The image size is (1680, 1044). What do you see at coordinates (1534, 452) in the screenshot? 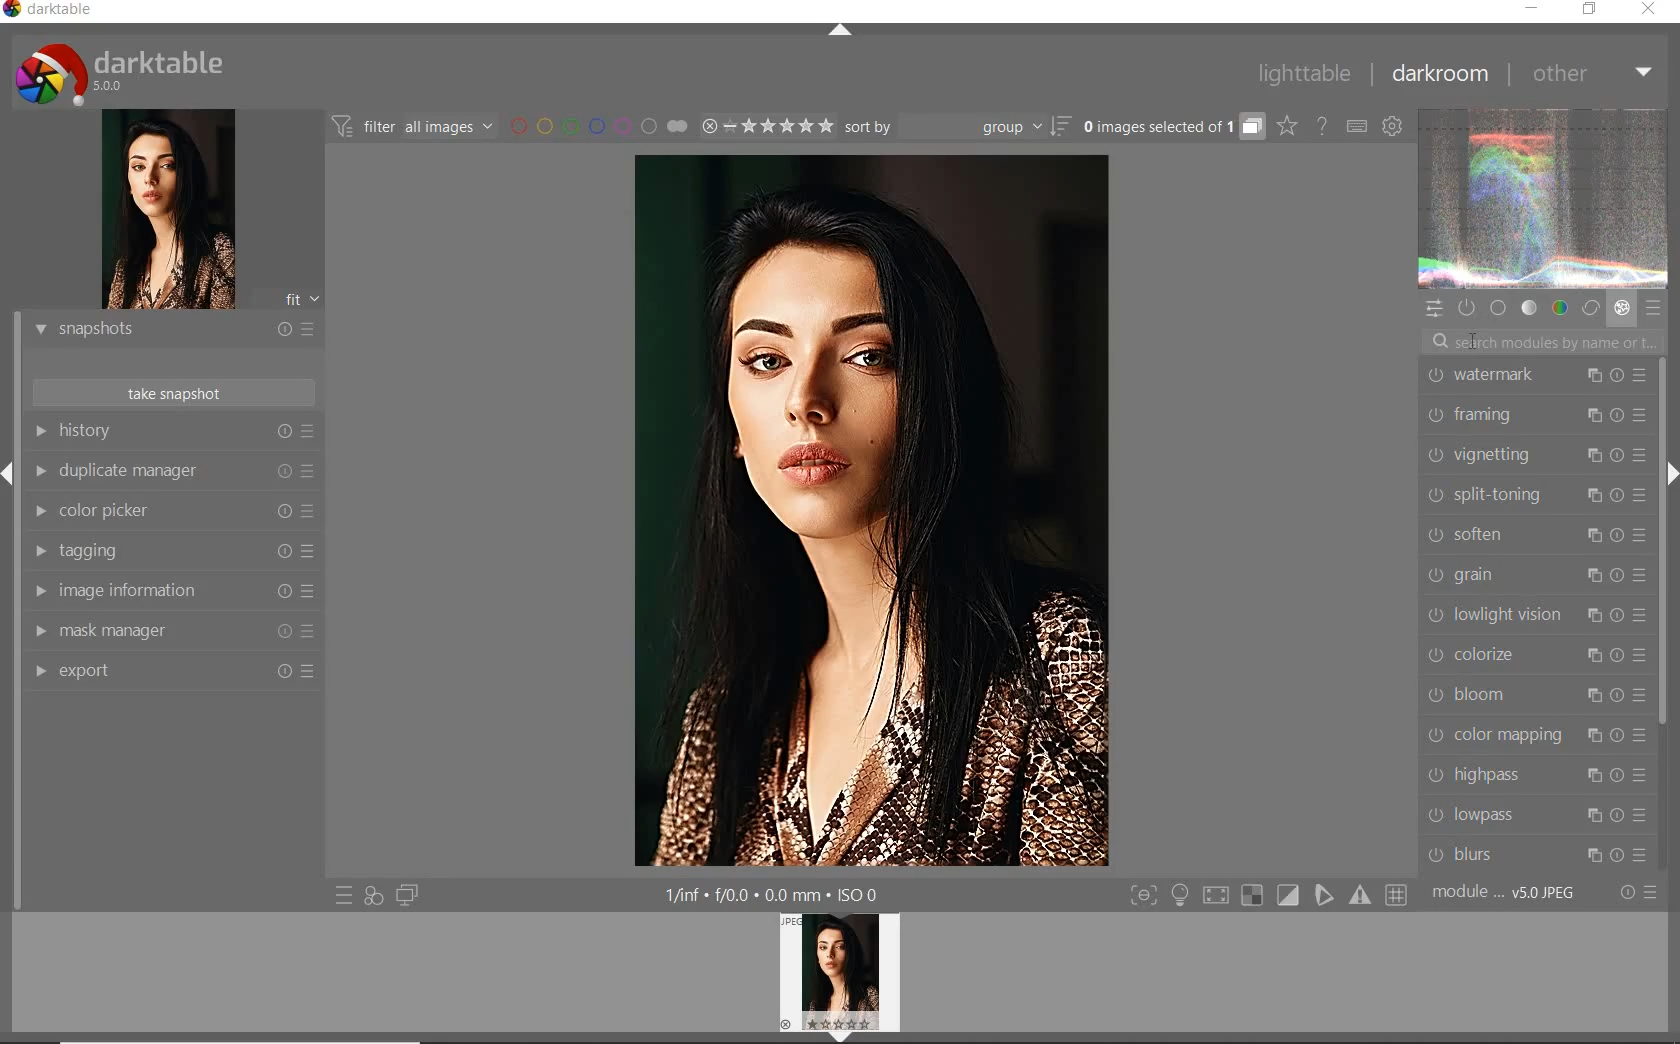
I see `VIGNETTING` at bounding box center [1534, 452].